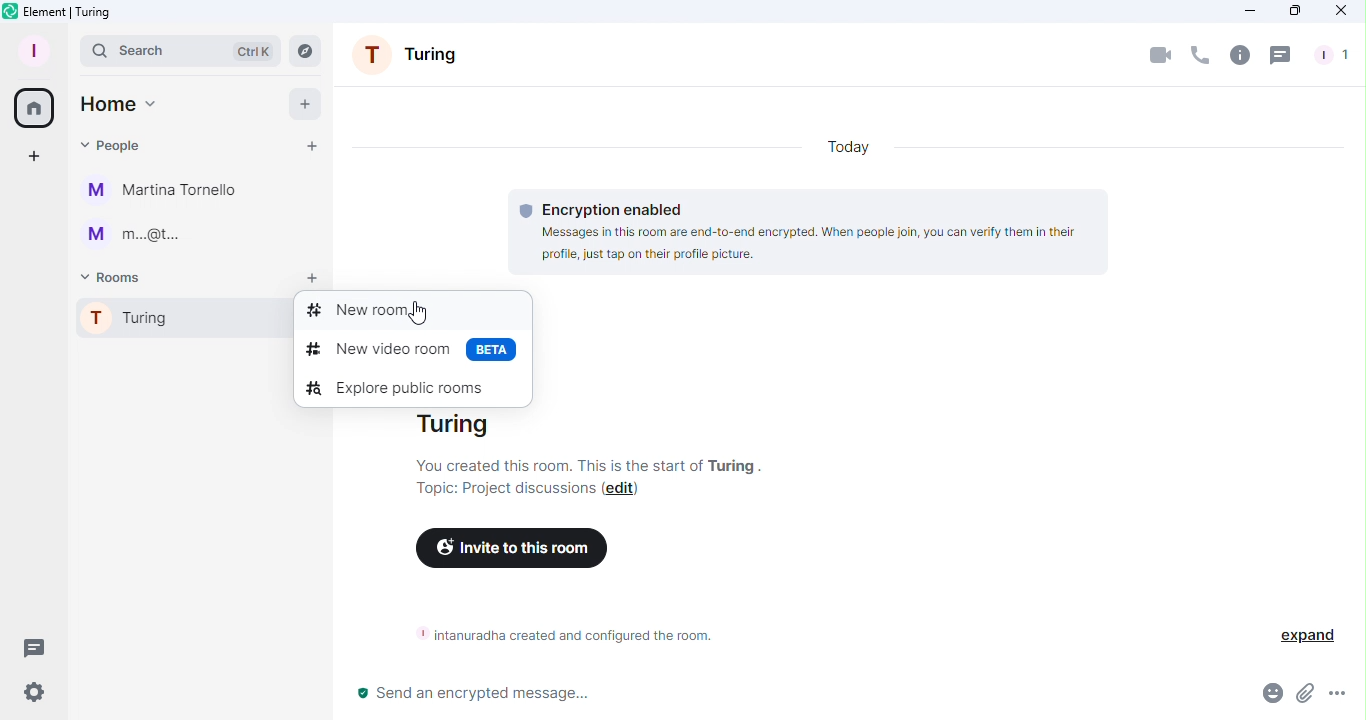  I want to click on New room, so click(409, 310).